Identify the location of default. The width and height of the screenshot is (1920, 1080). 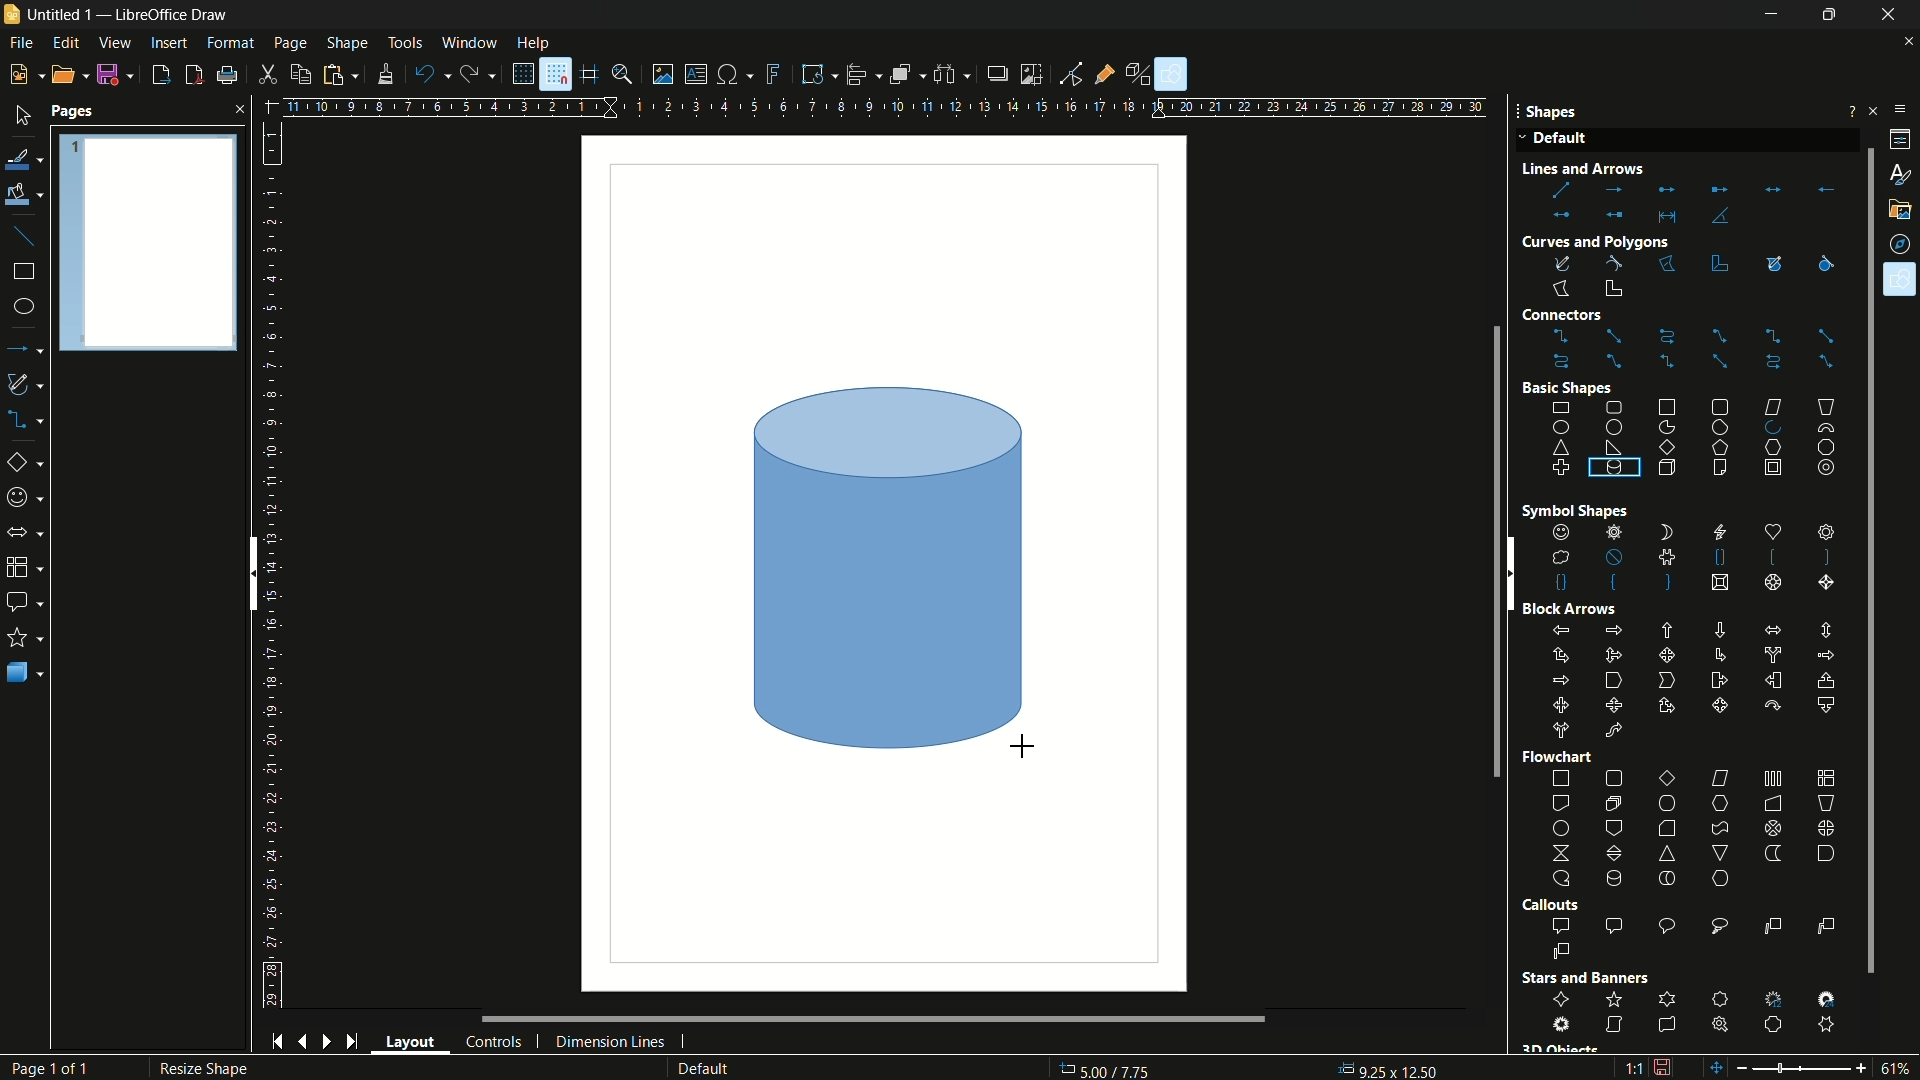
(731, 1068).